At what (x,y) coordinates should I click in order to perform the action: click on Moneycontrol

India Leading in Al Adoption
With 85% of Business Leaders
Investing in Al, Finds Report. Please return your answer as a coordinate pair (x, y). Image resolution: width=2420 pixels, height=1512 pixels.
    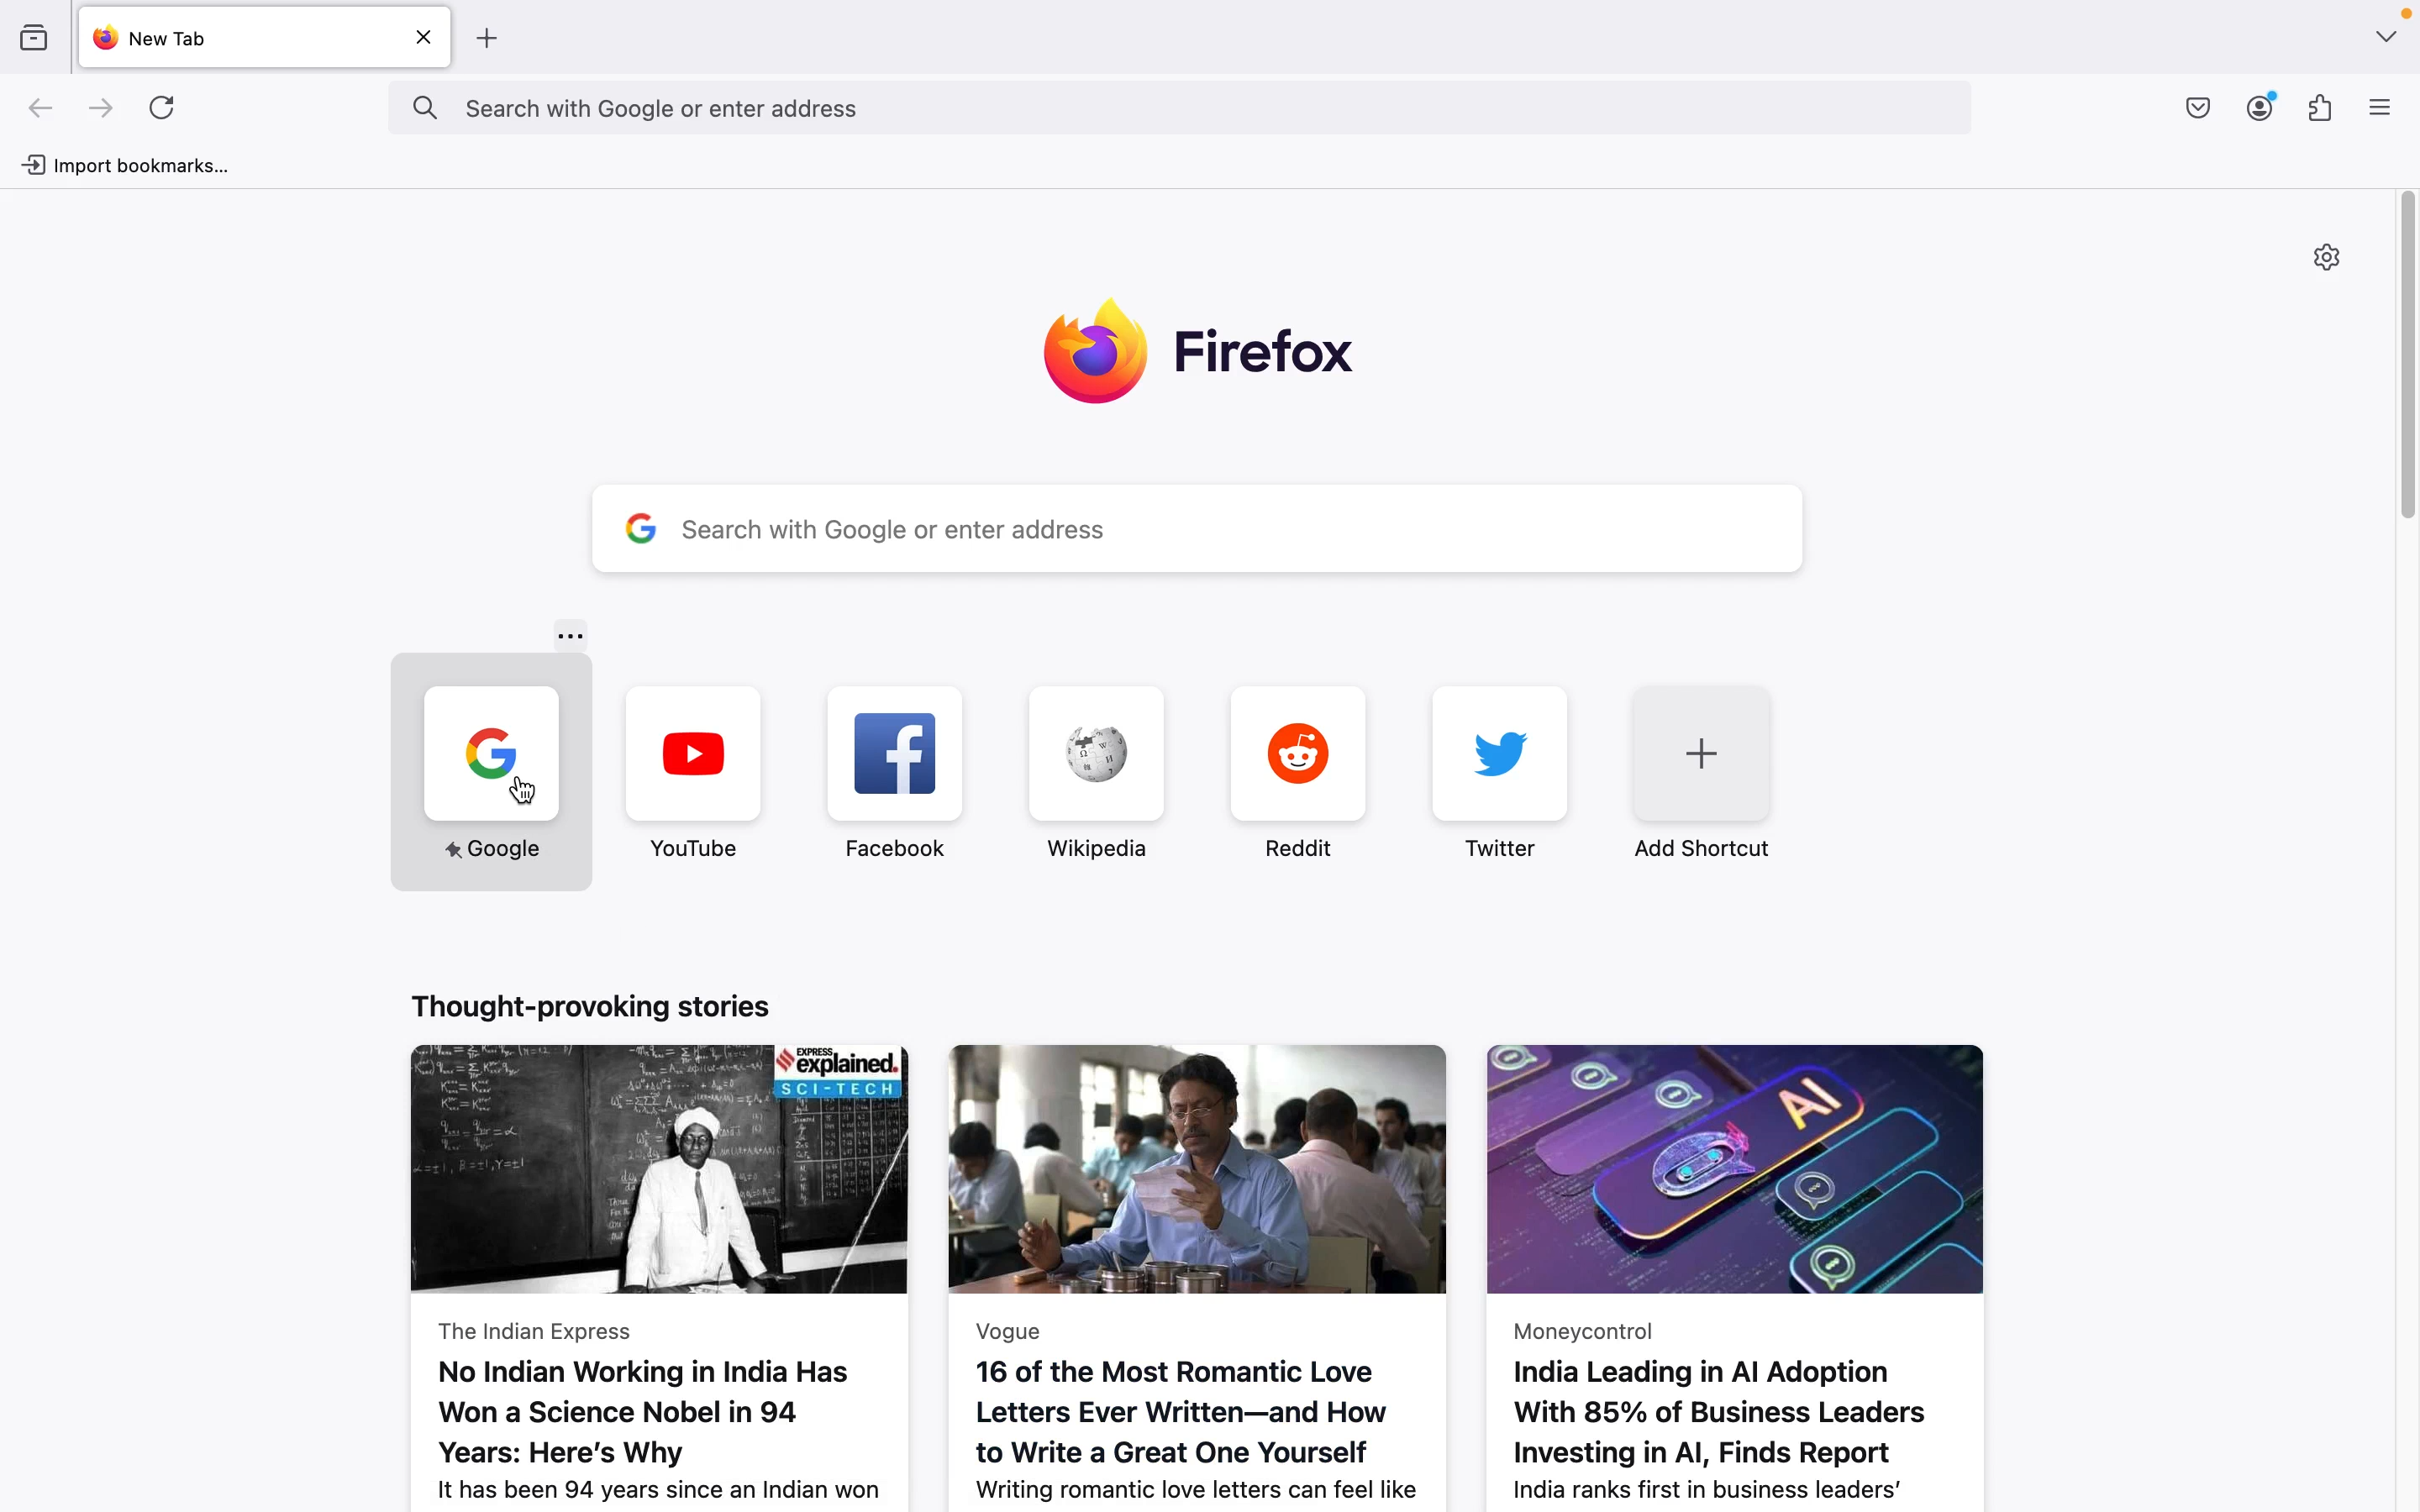
    Looking at the image, I should click on (1767, 1268).